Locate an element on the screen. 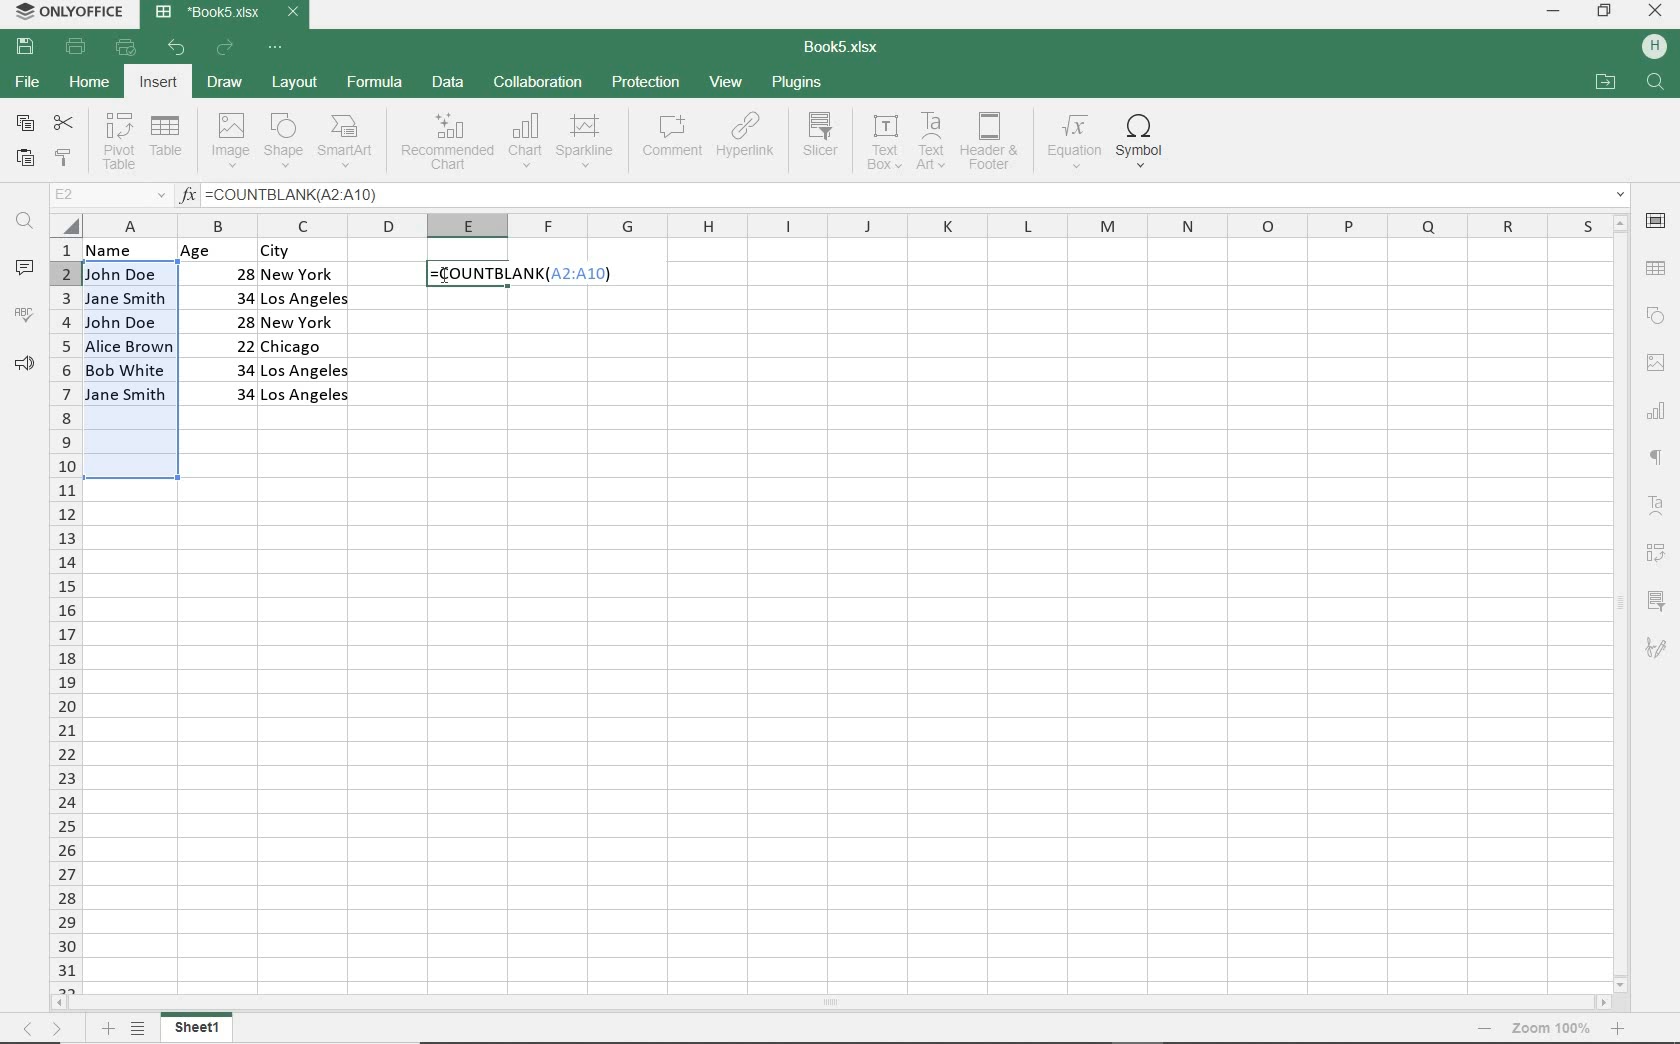  John Doe is located at coordinates (124, 322).